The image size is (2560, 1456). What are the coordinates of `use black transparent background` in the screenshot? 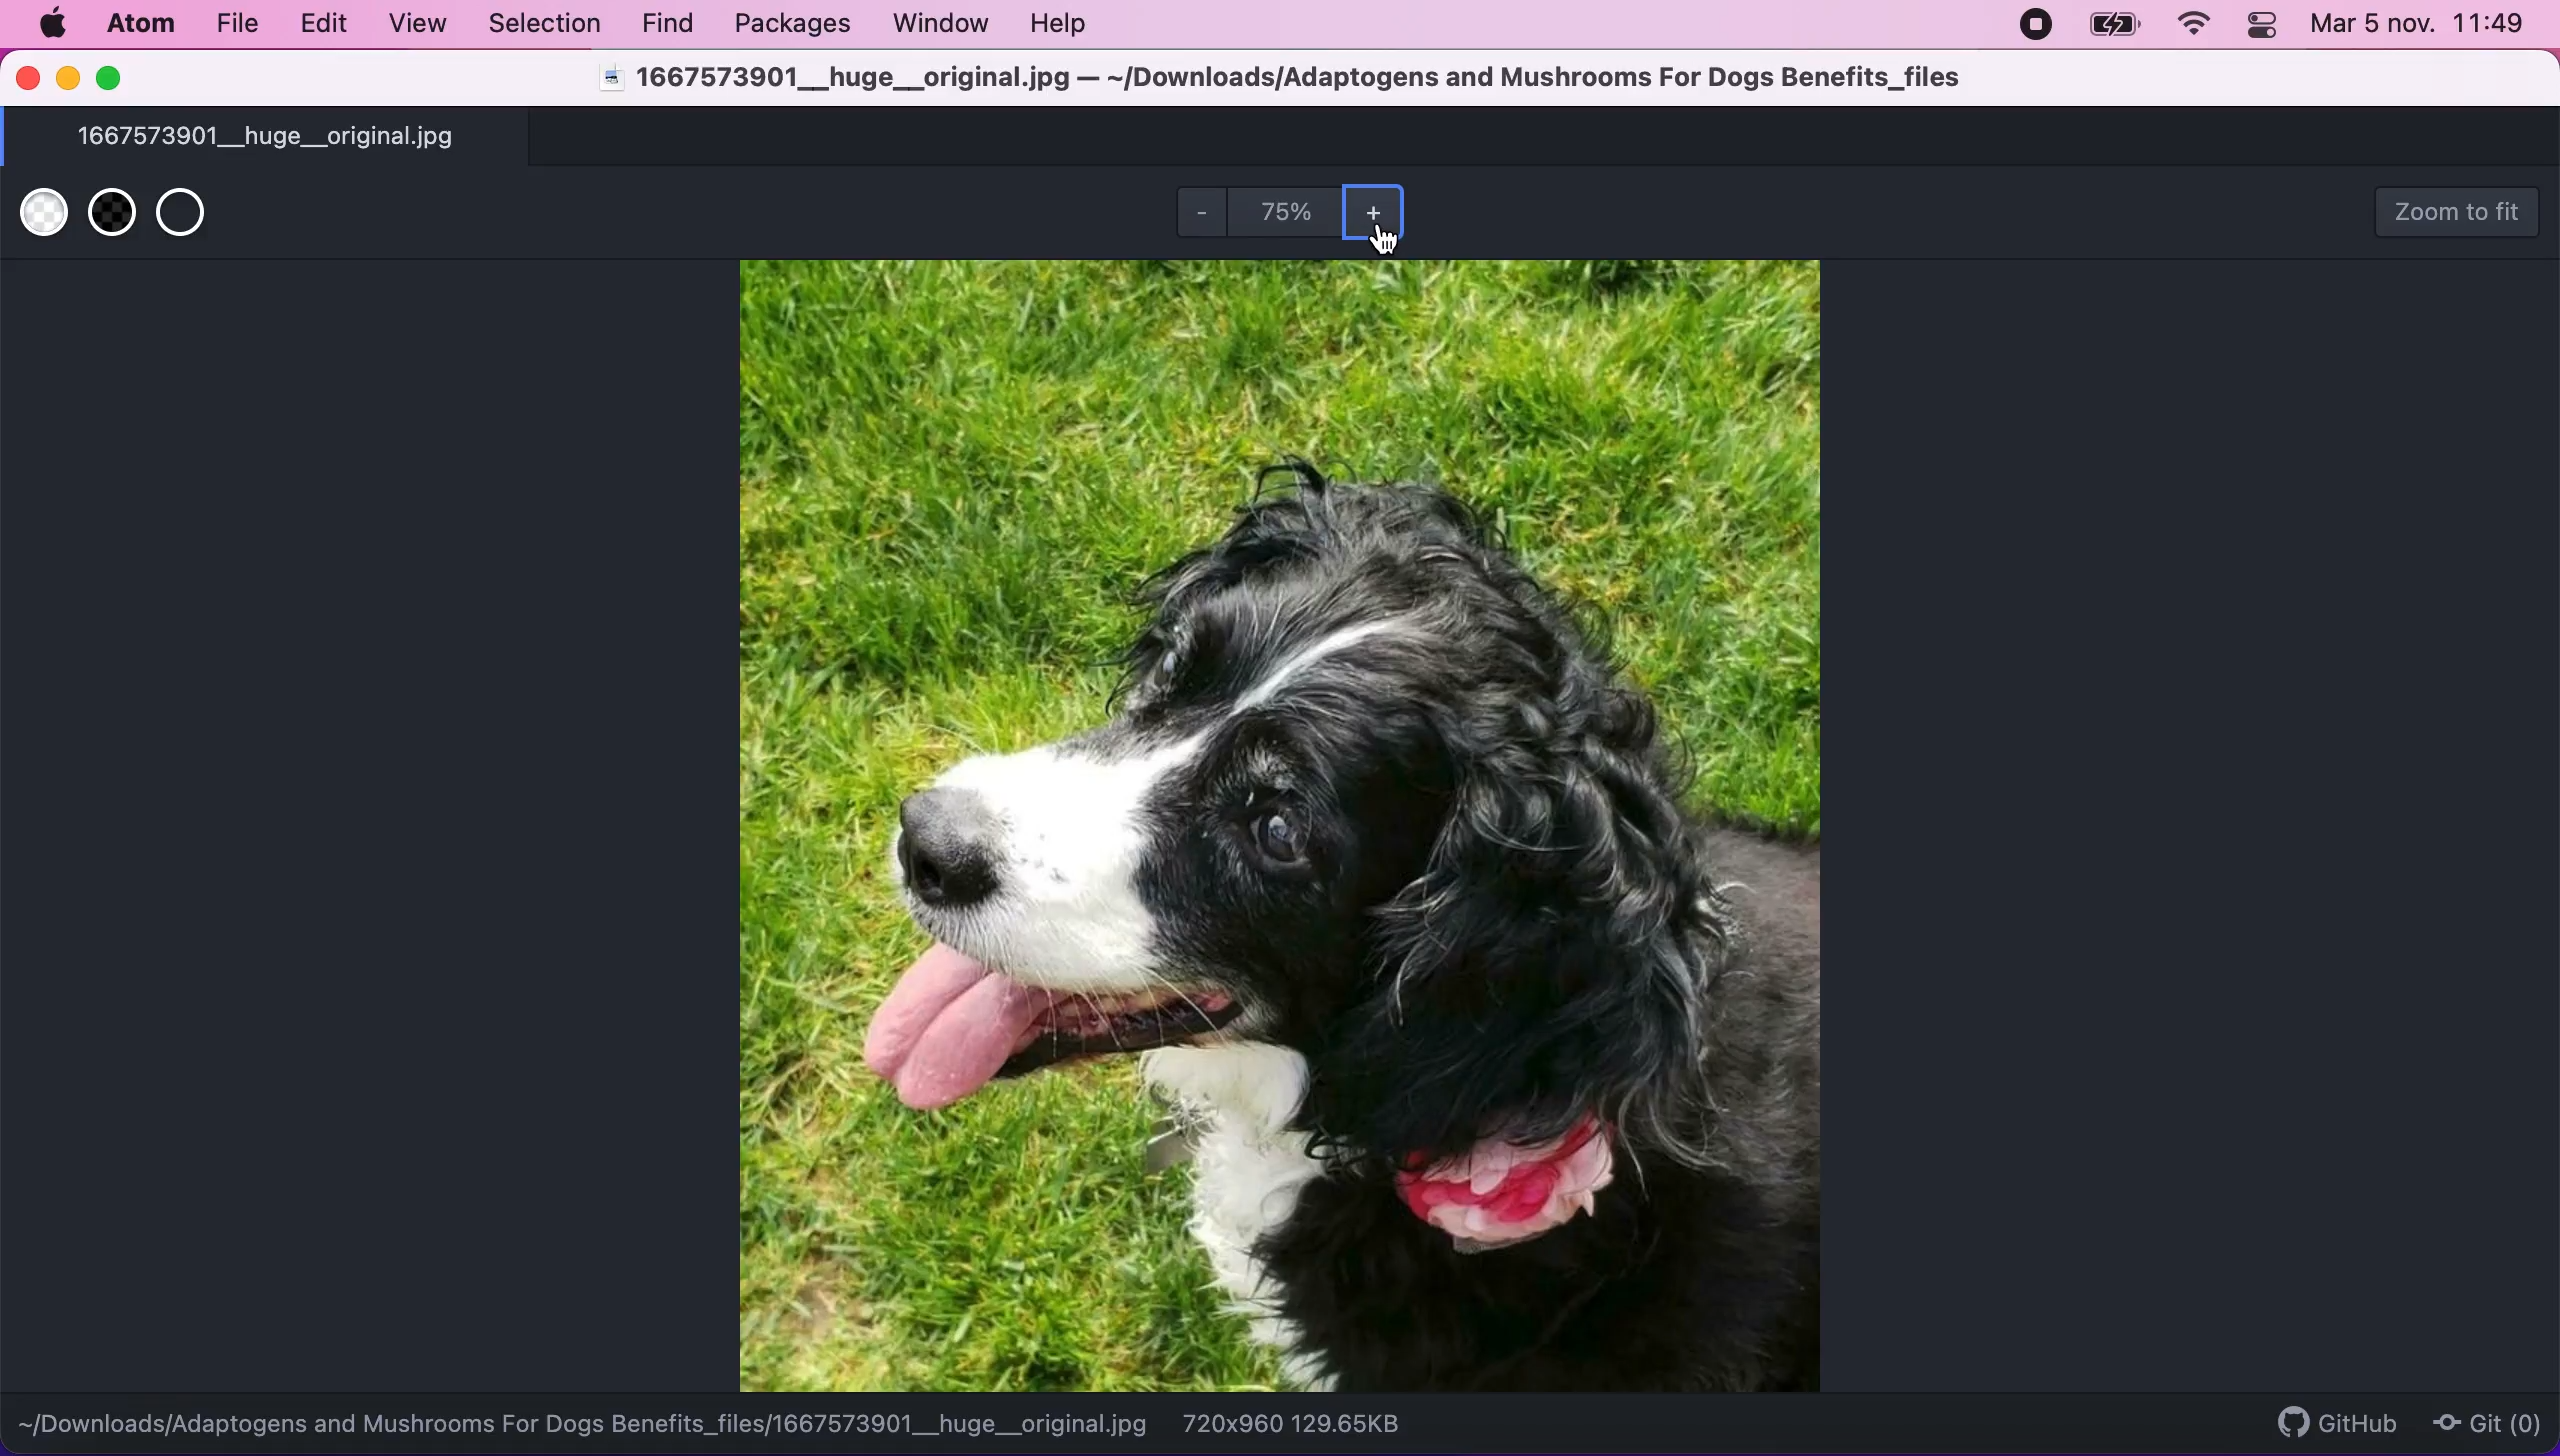 It's located at (107, 216).